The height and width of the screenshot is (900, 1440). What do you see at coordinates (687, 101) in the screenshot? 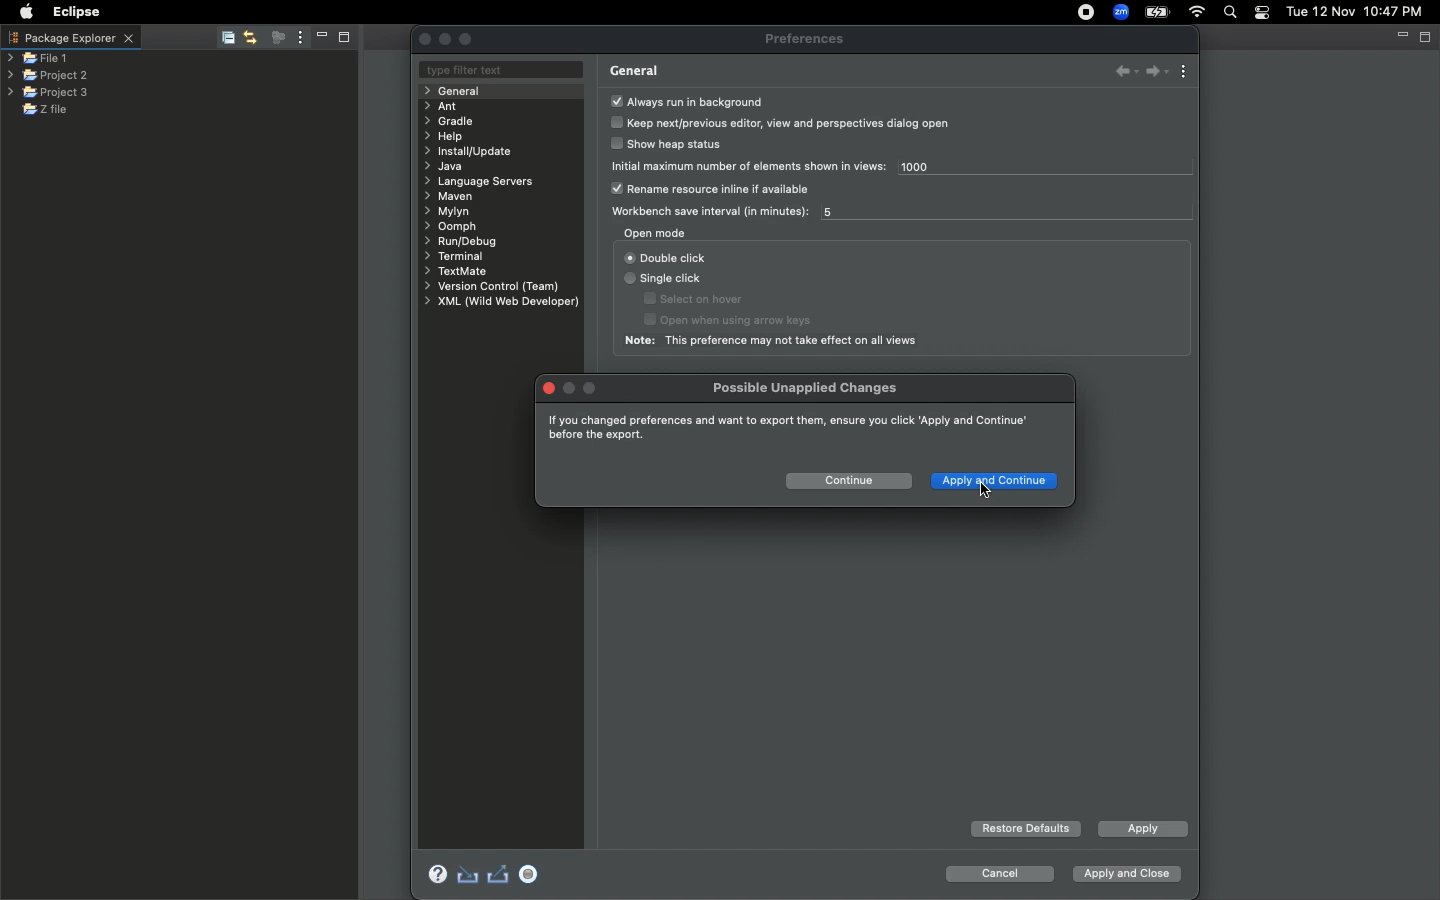
I see `Always run in background` at bounding box center [687, 101].